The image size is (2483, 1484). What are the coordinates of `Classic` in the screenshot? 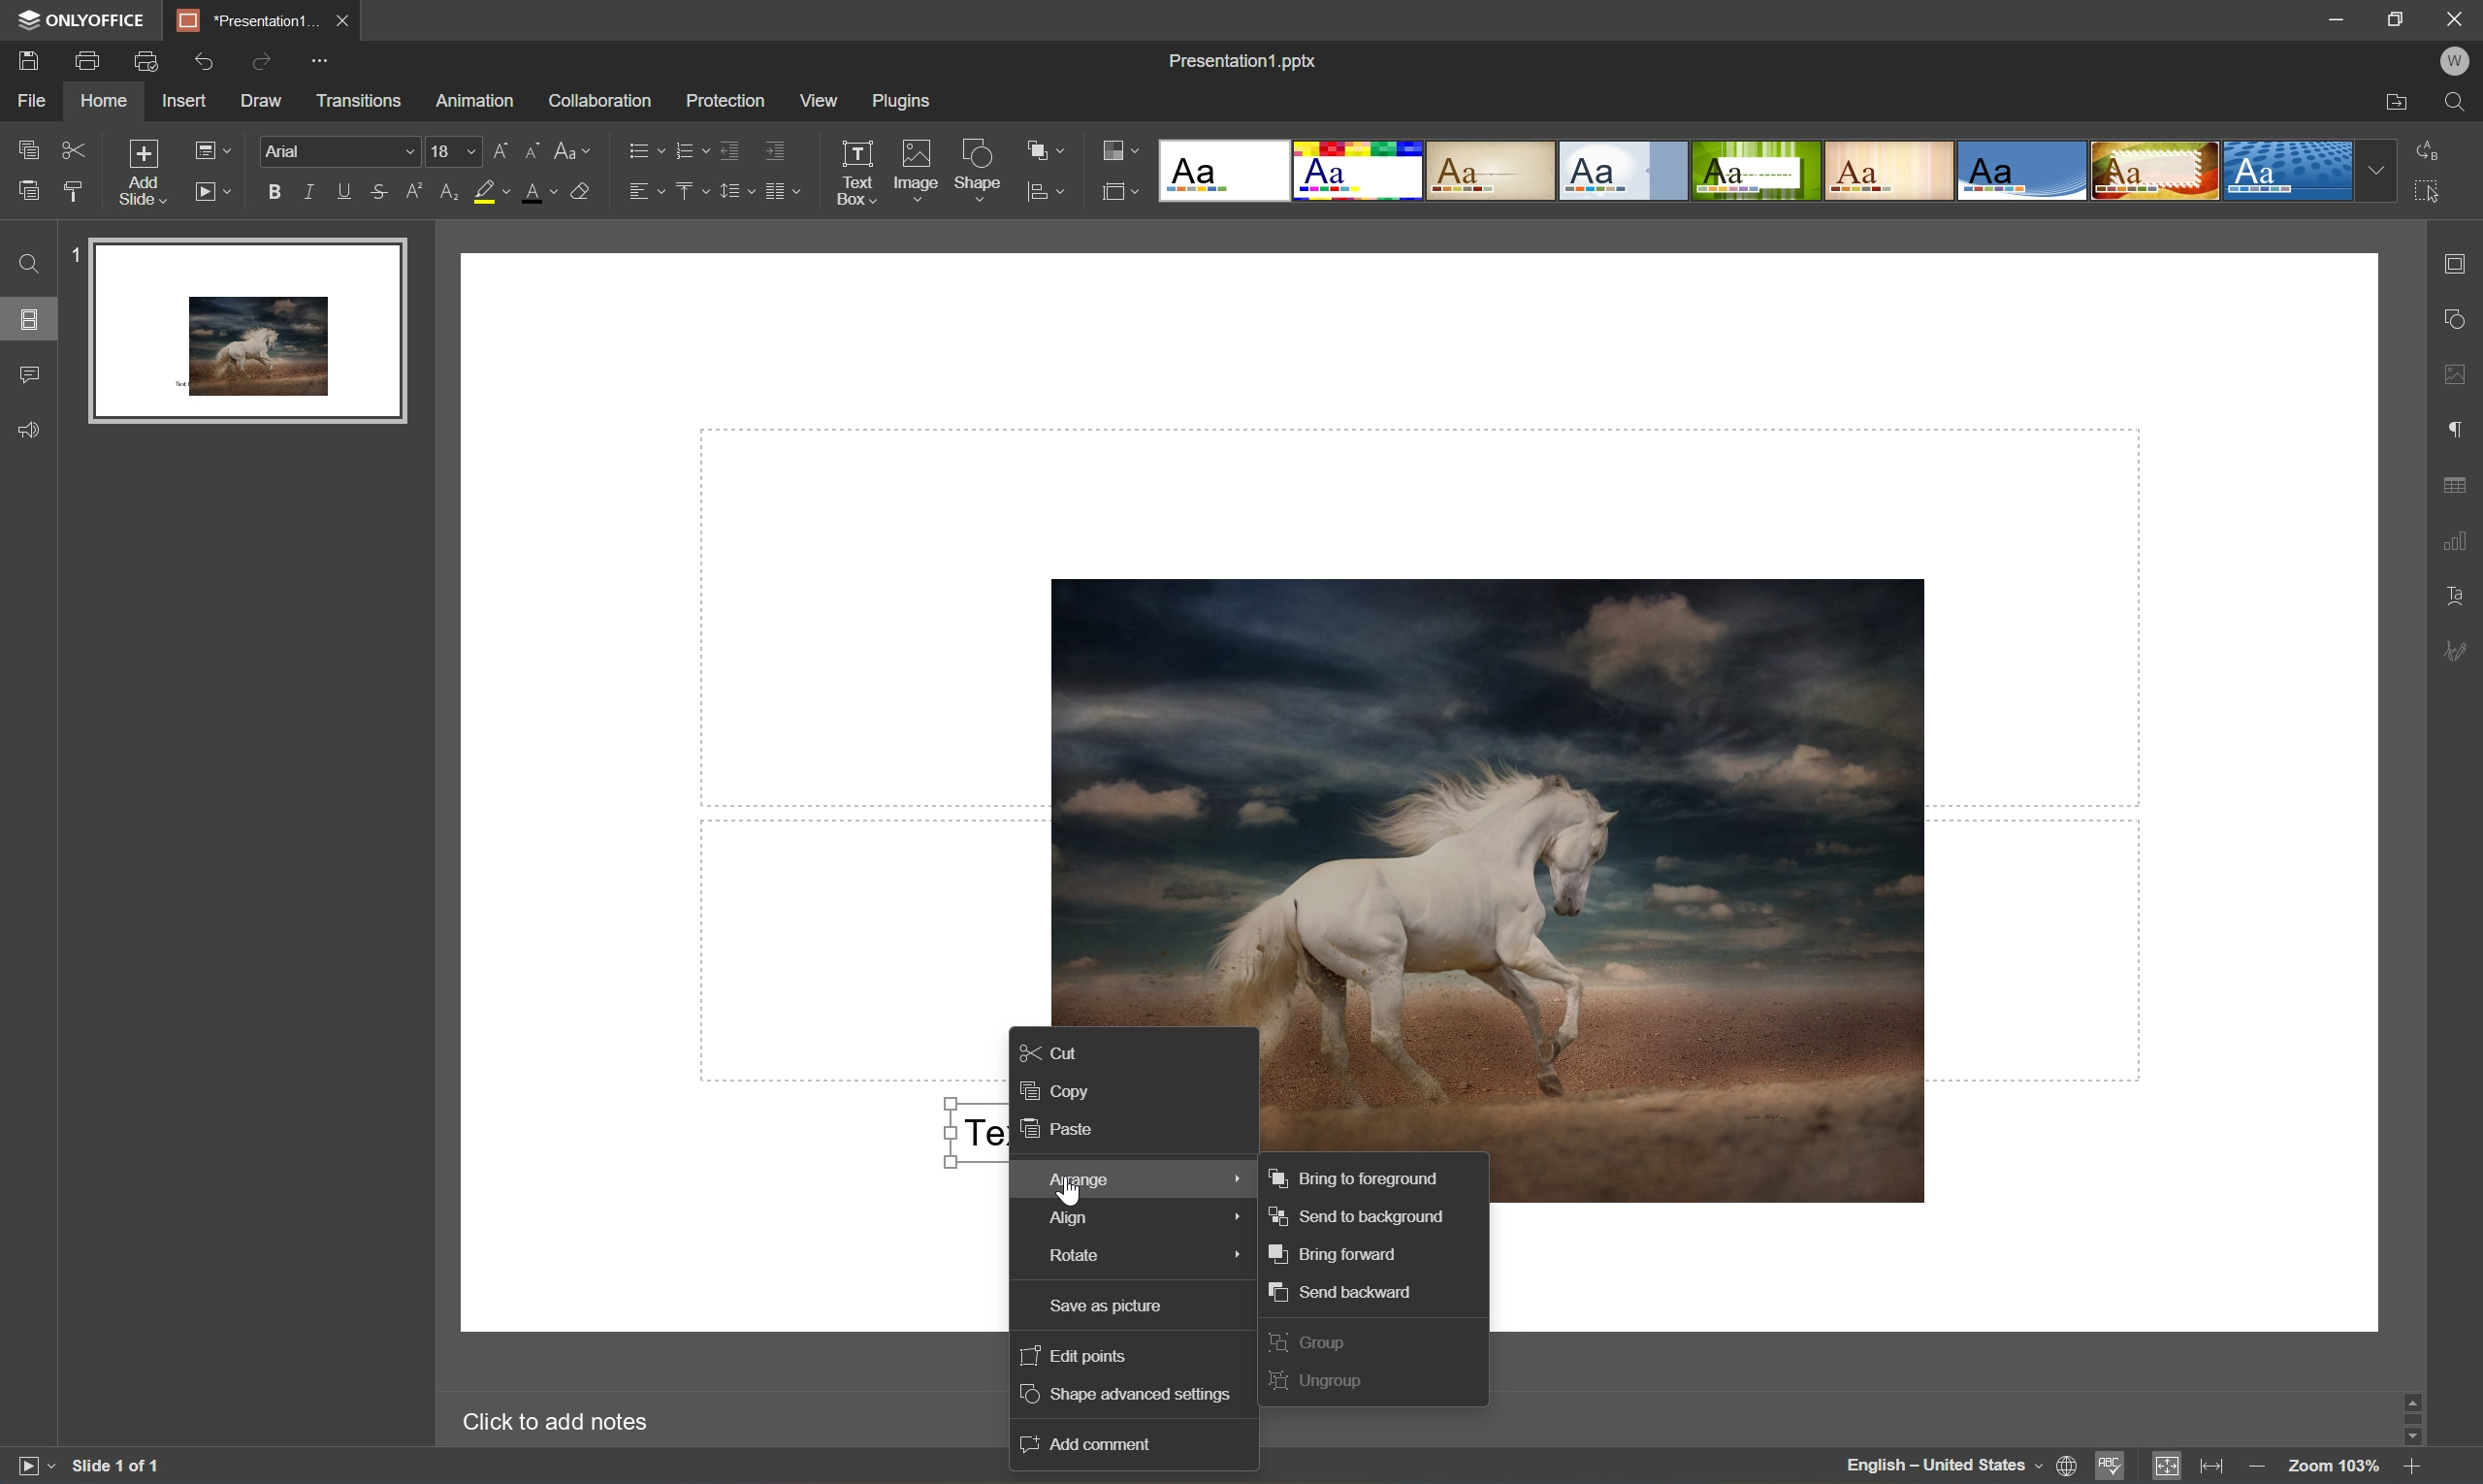 It's located at (1493, 172).